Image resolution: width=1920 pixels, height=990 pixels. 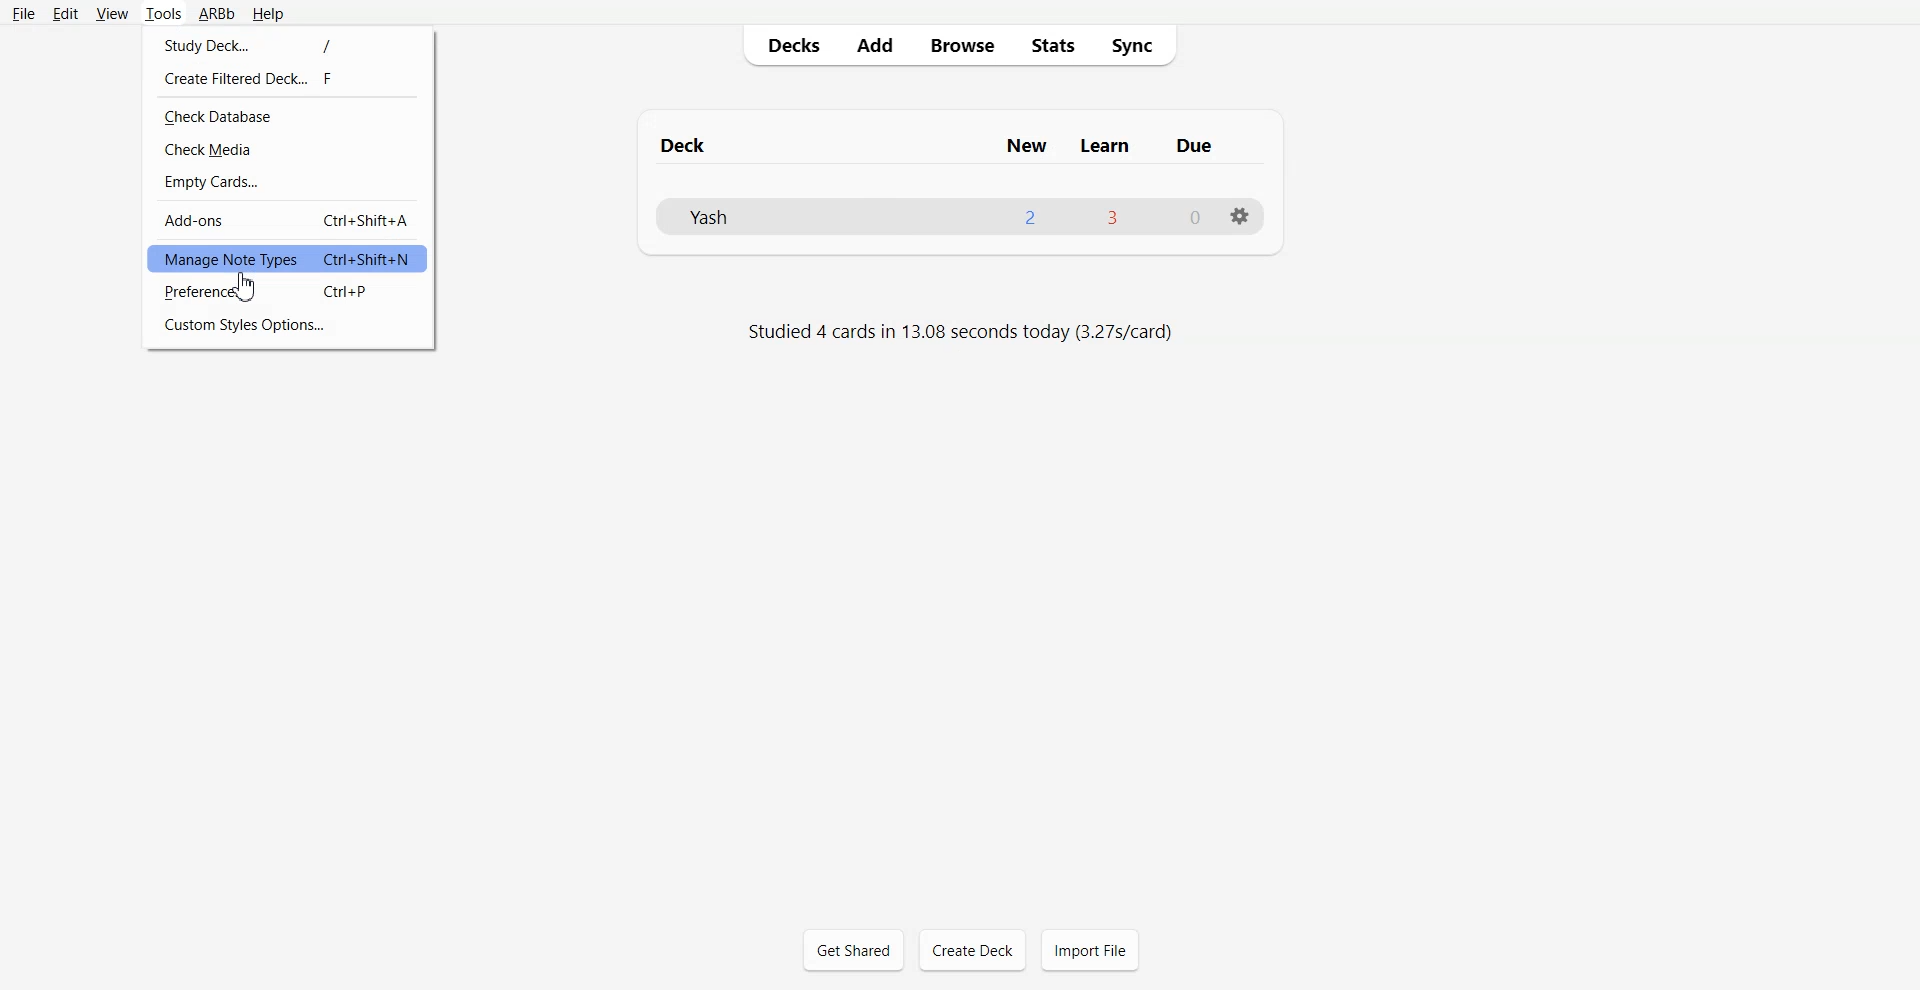 I want to click on File, so click(x=23, y=13).